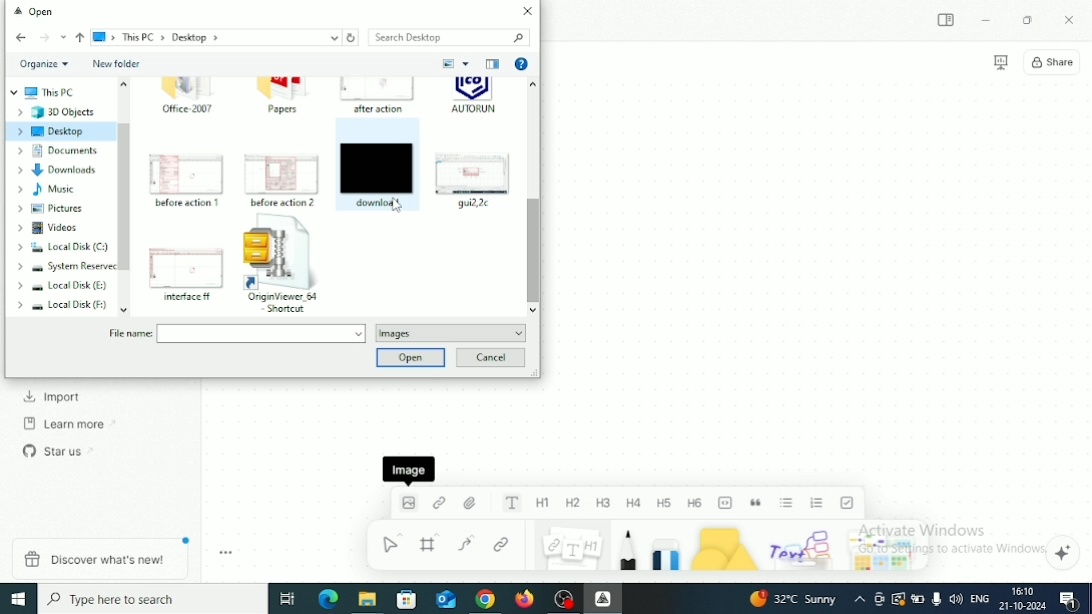 The image size is (1092, 614). I want to click on Refresh, so click(353, 37).